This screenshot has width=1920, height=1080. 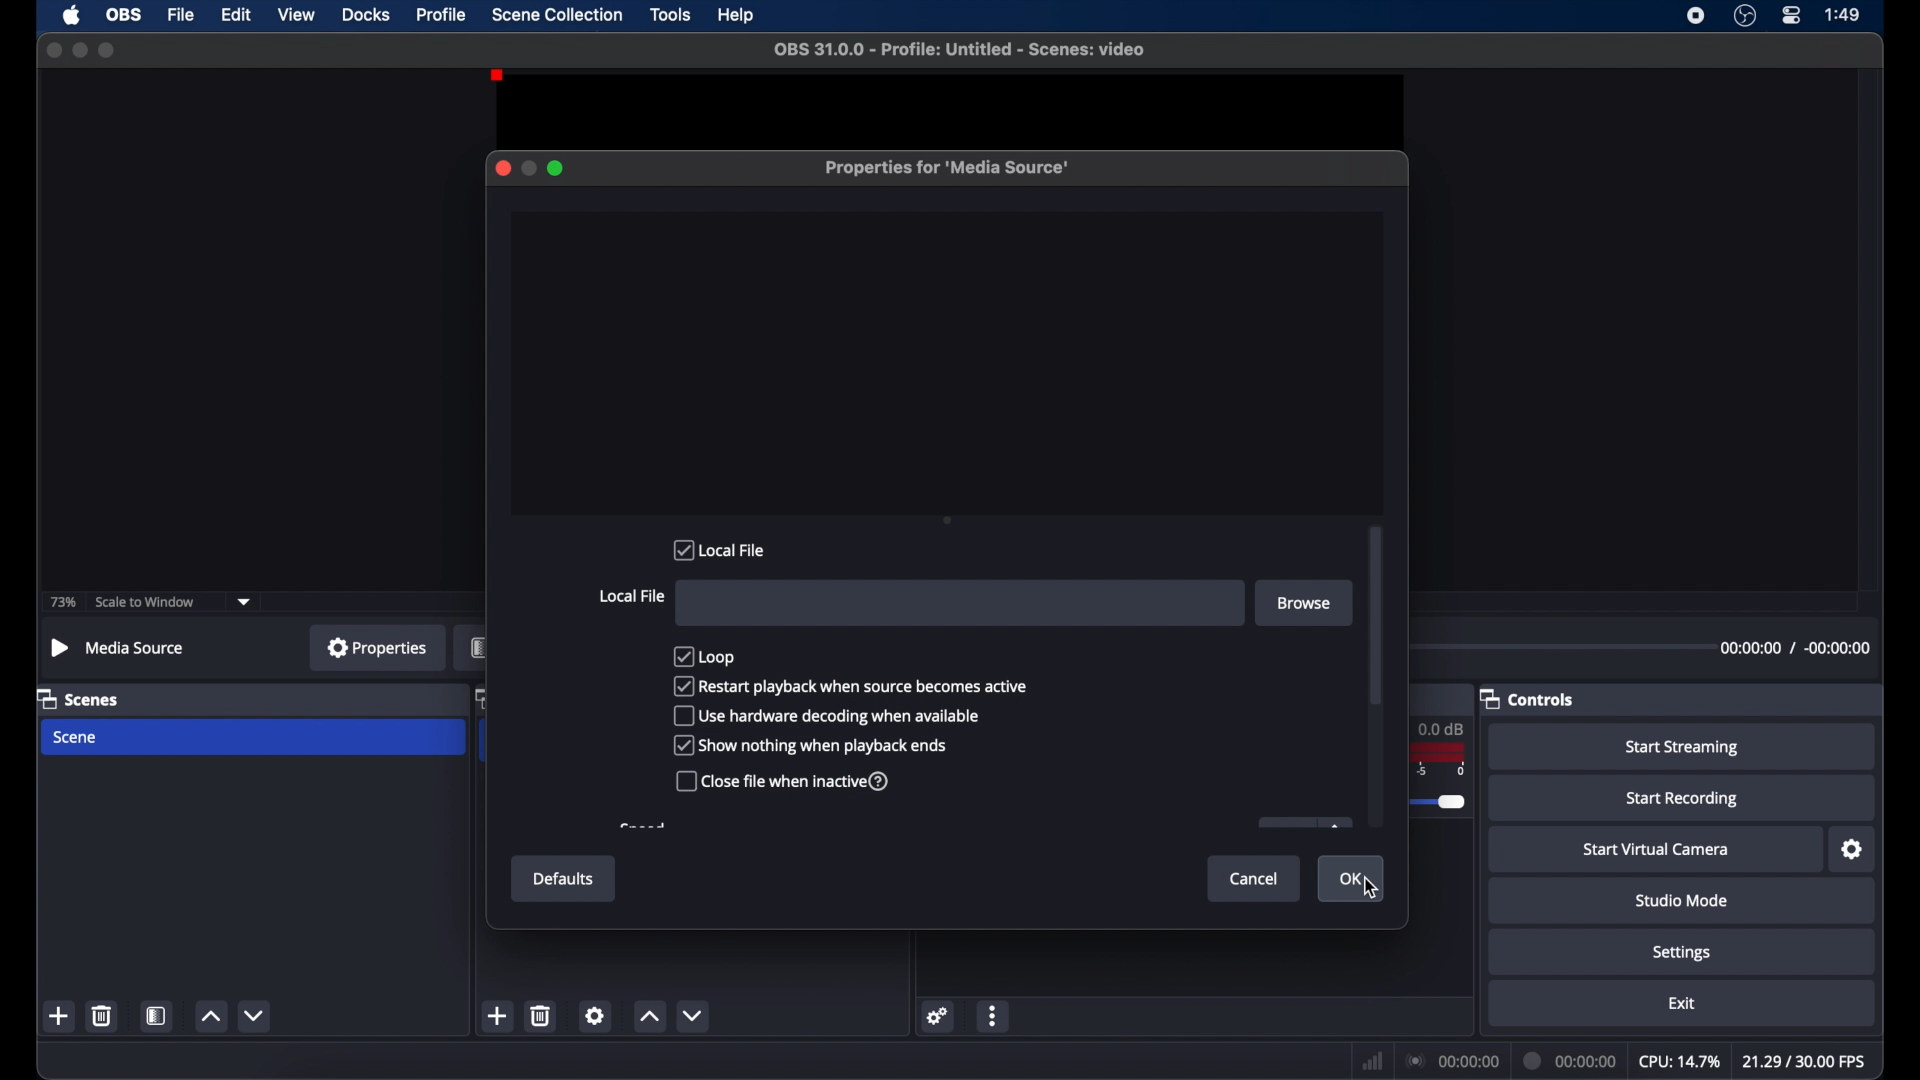 What do you see at coordinates (721, 549) in the screenshot?
I see `localfile` at bounding box center [721, 549].